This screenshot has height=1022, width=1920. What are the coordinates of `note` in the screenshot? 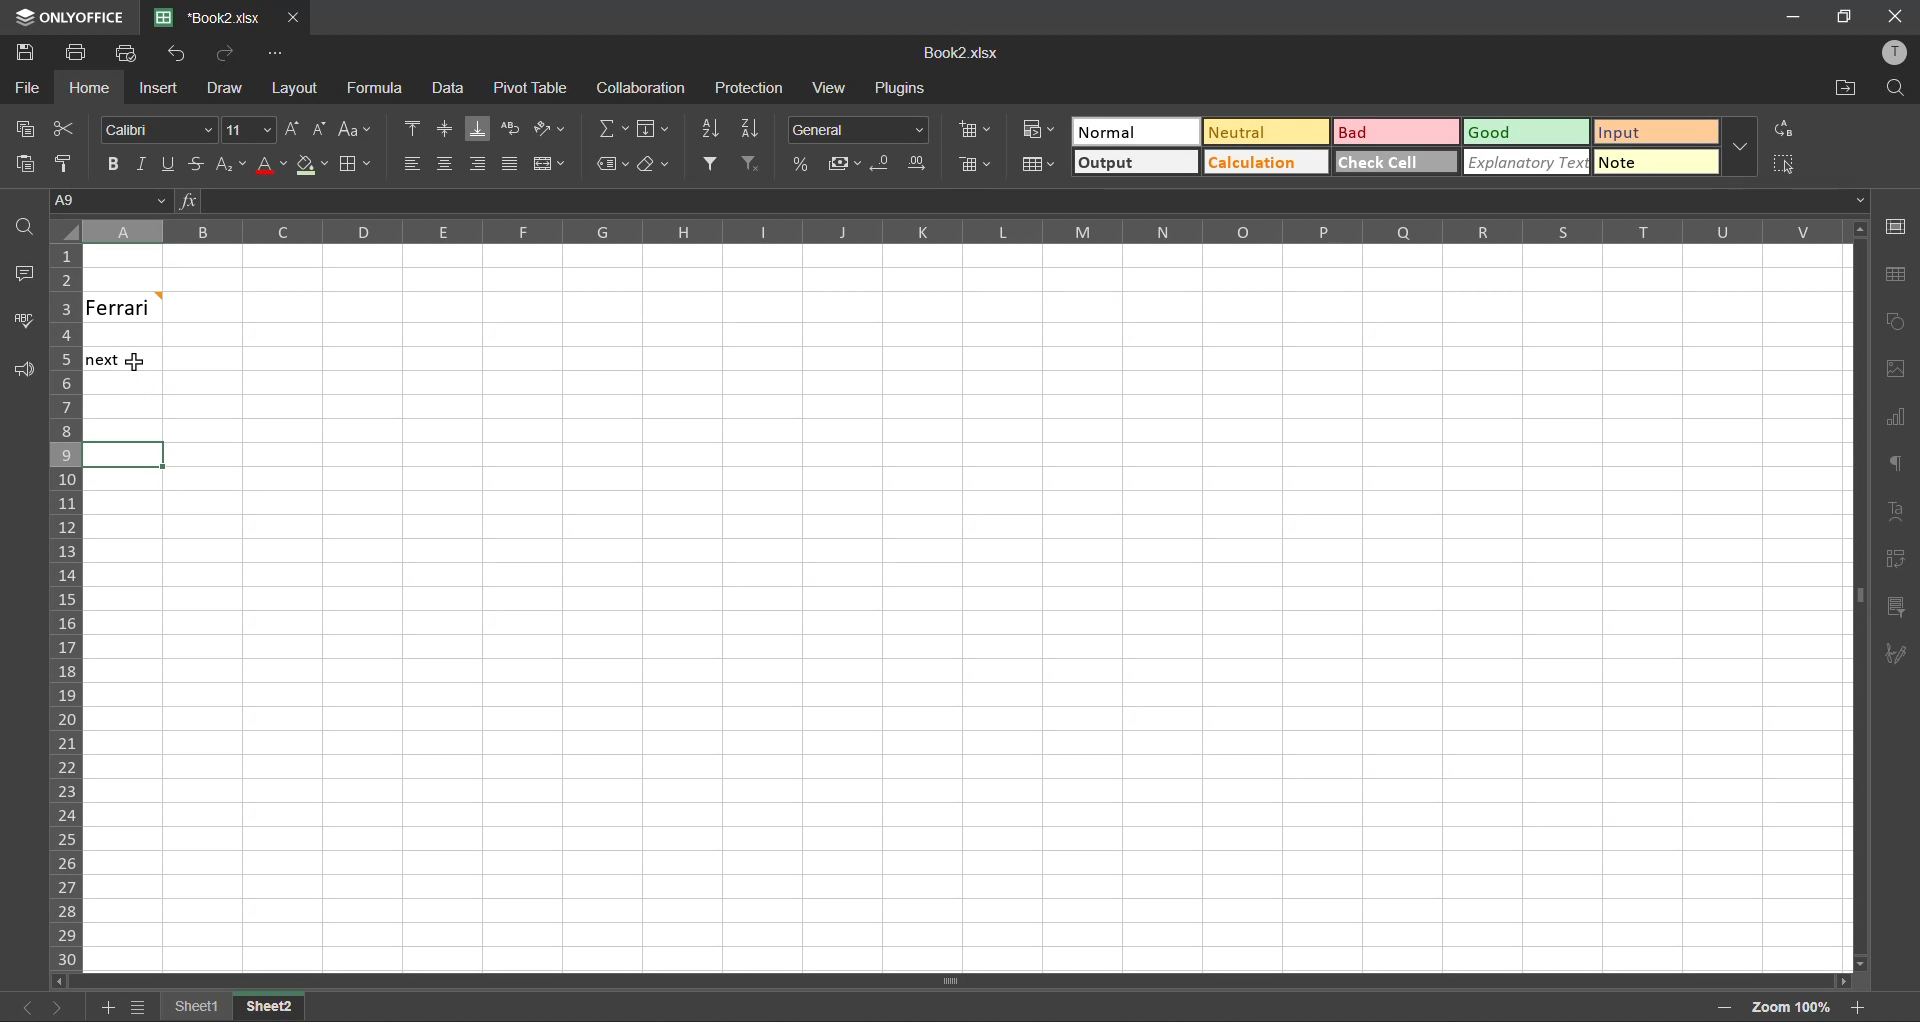 It's located at (1644, 165).